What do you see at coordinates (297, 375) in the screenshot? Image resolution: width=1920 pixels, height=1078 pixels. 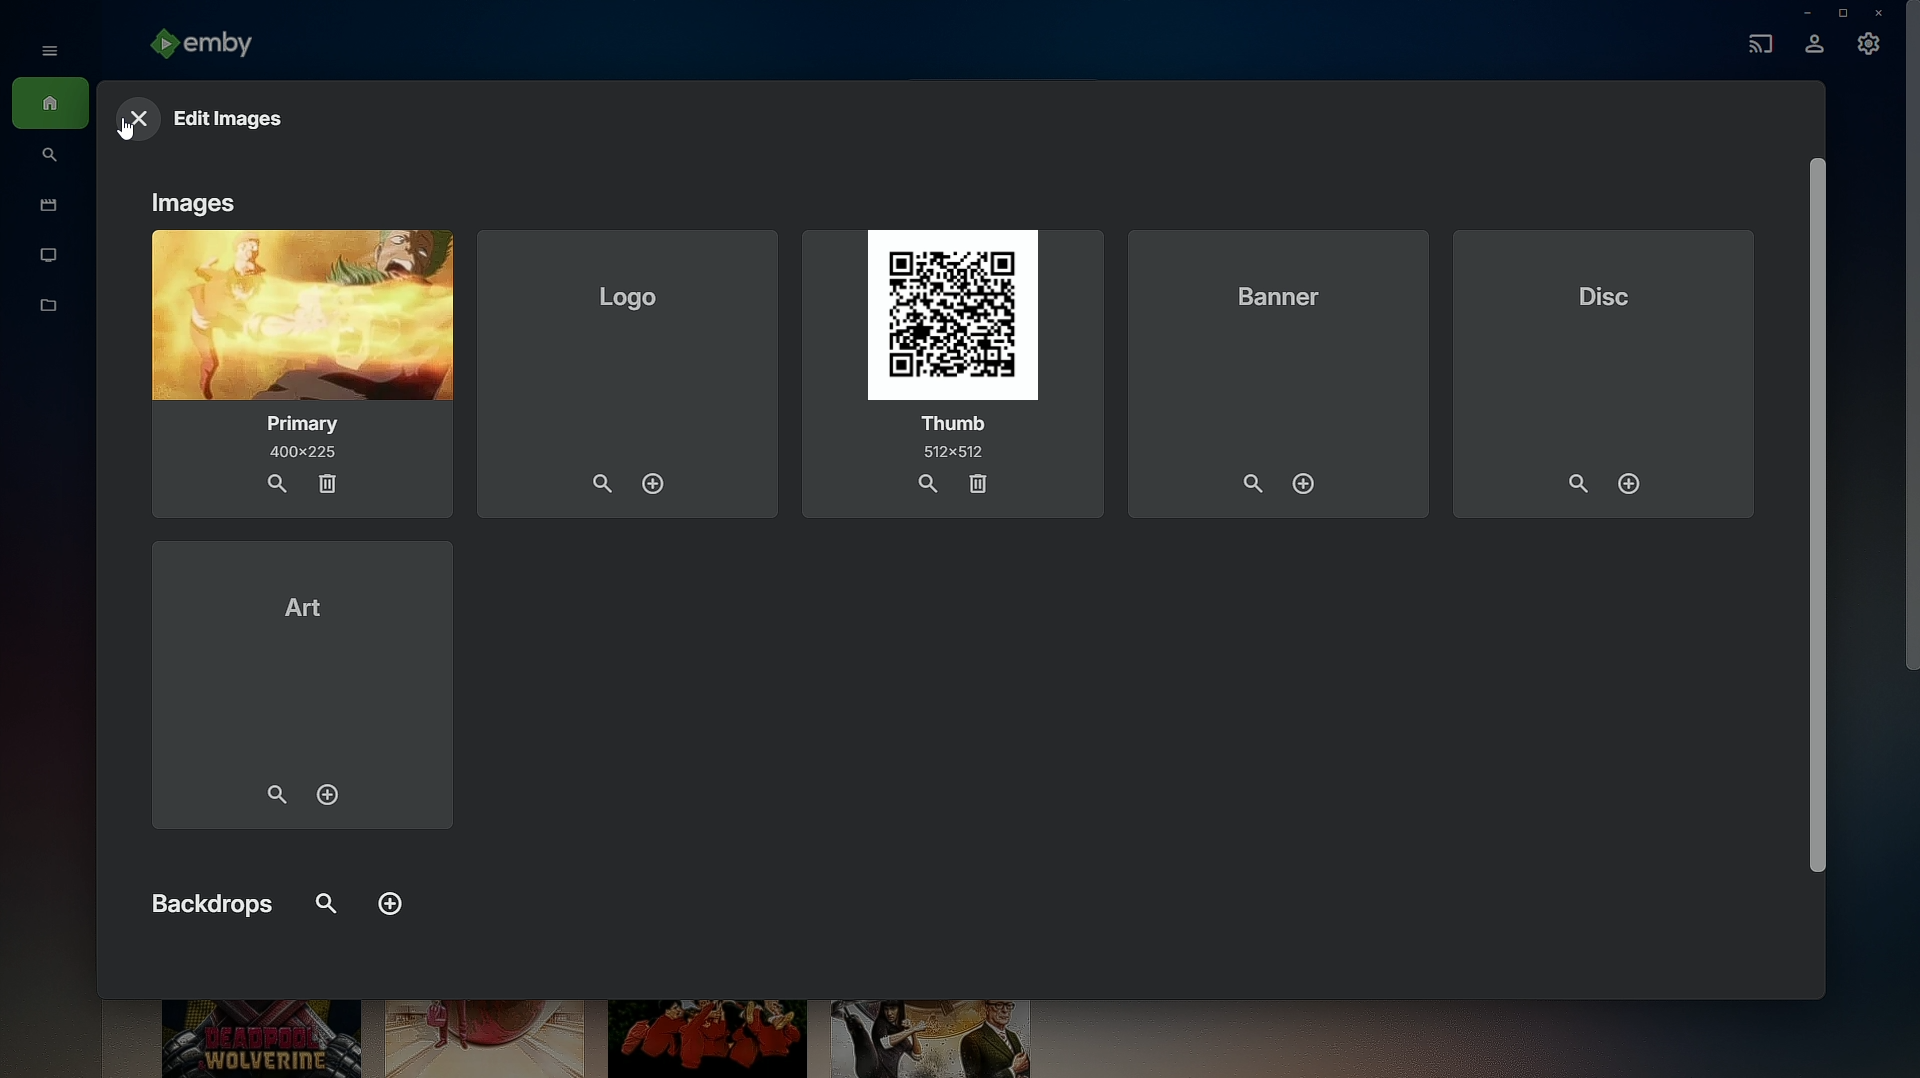 I see `Primary` at bounding box center [297, 375].